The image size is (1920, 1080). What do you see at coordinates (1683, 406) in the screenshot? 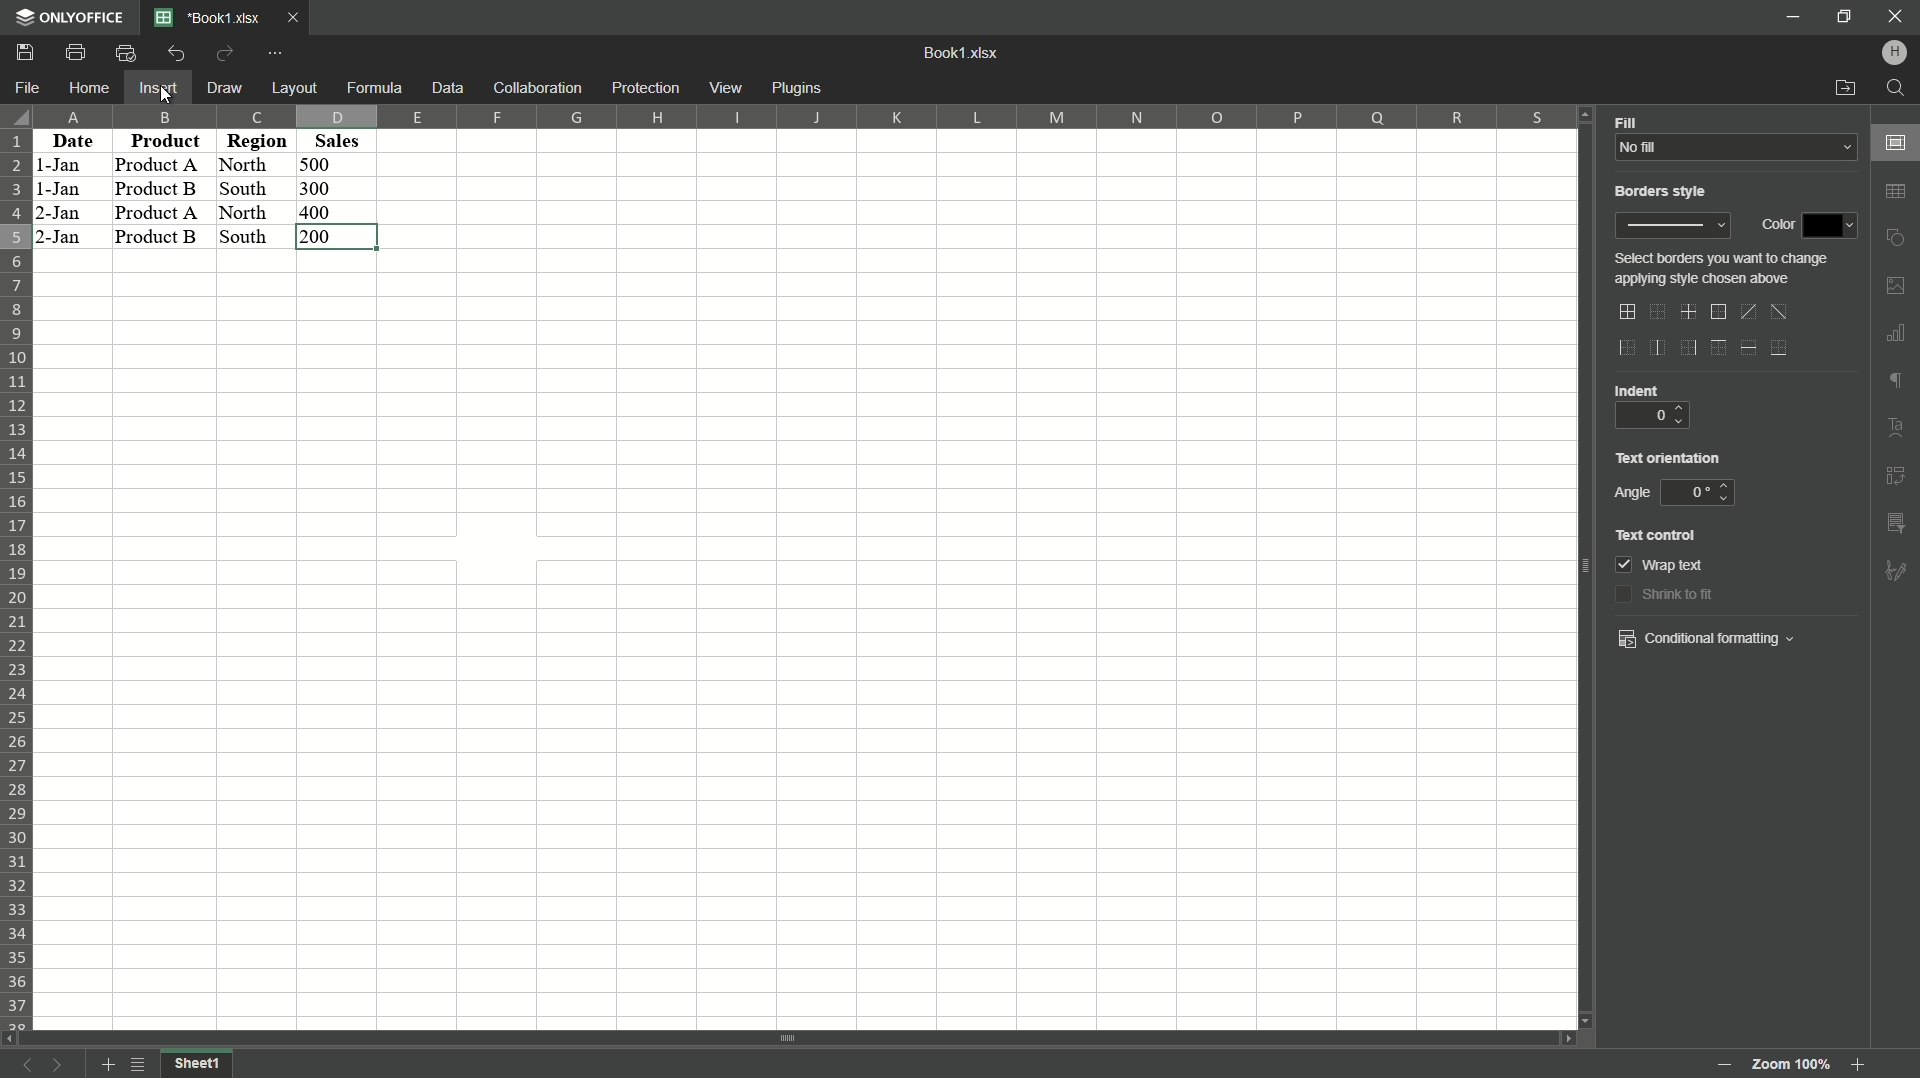
I see `up` at bounding box center [1683, 406].